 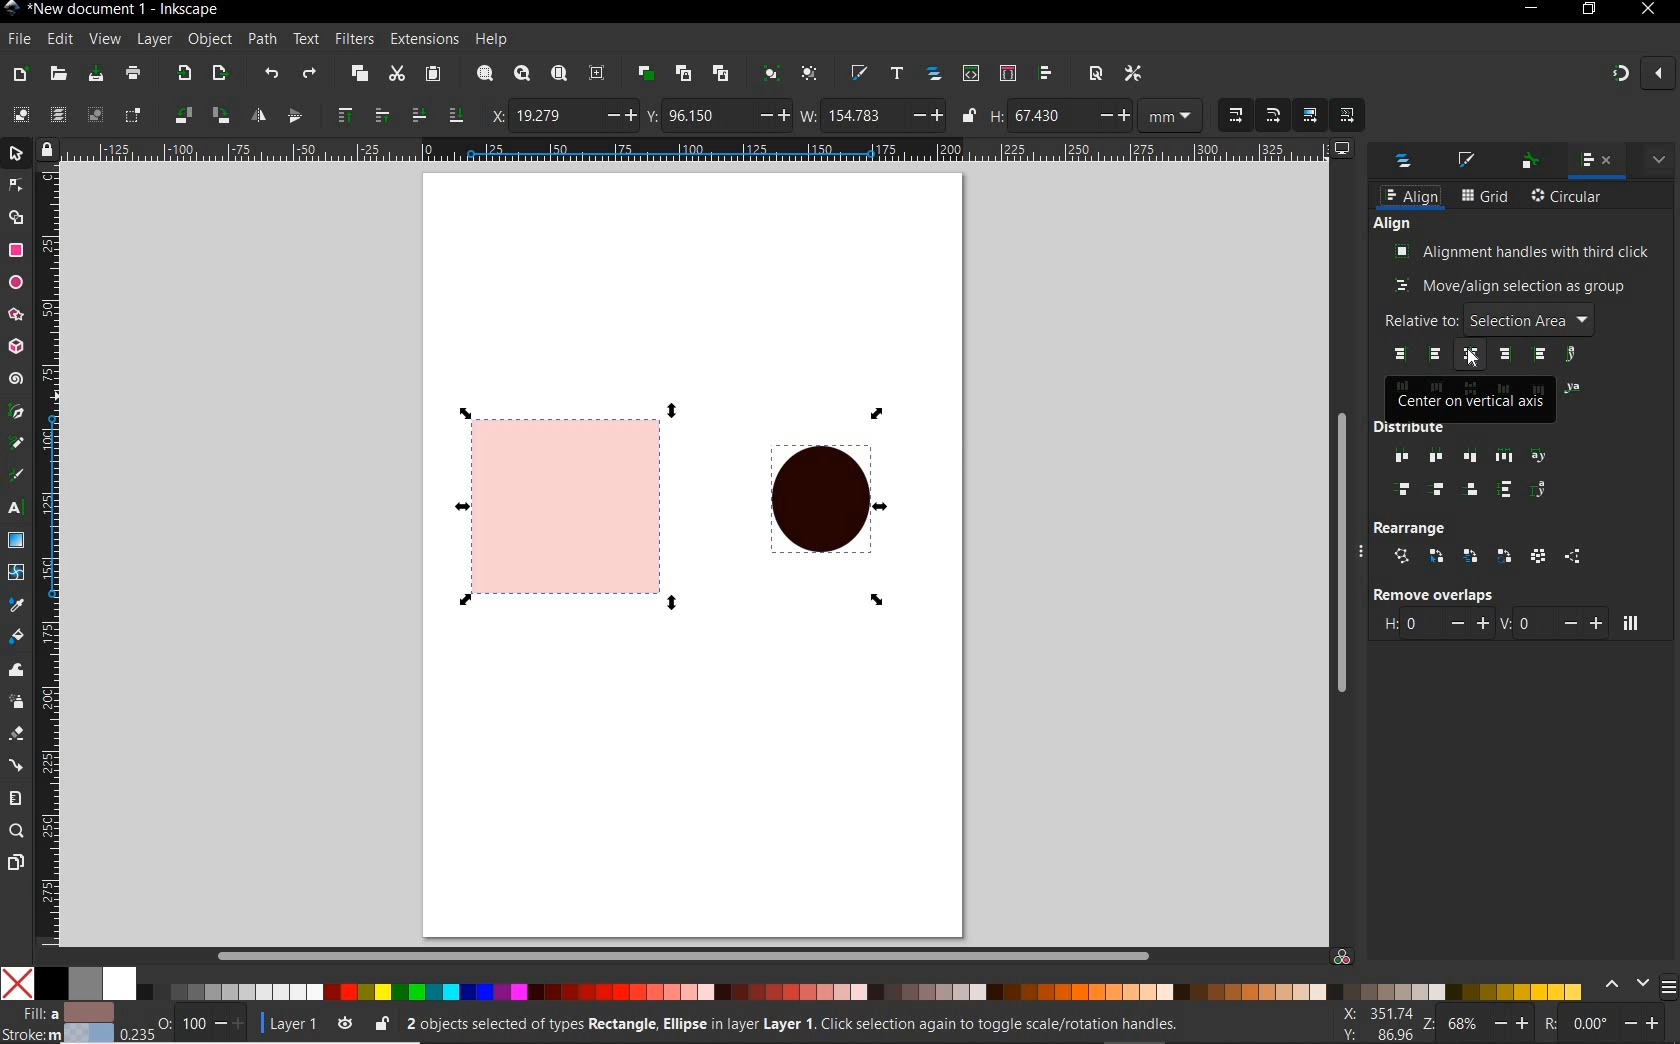 What do you see at coordinates (13, 509) in the screenshot?
I see `text tool` at bounding box center [13, 509].